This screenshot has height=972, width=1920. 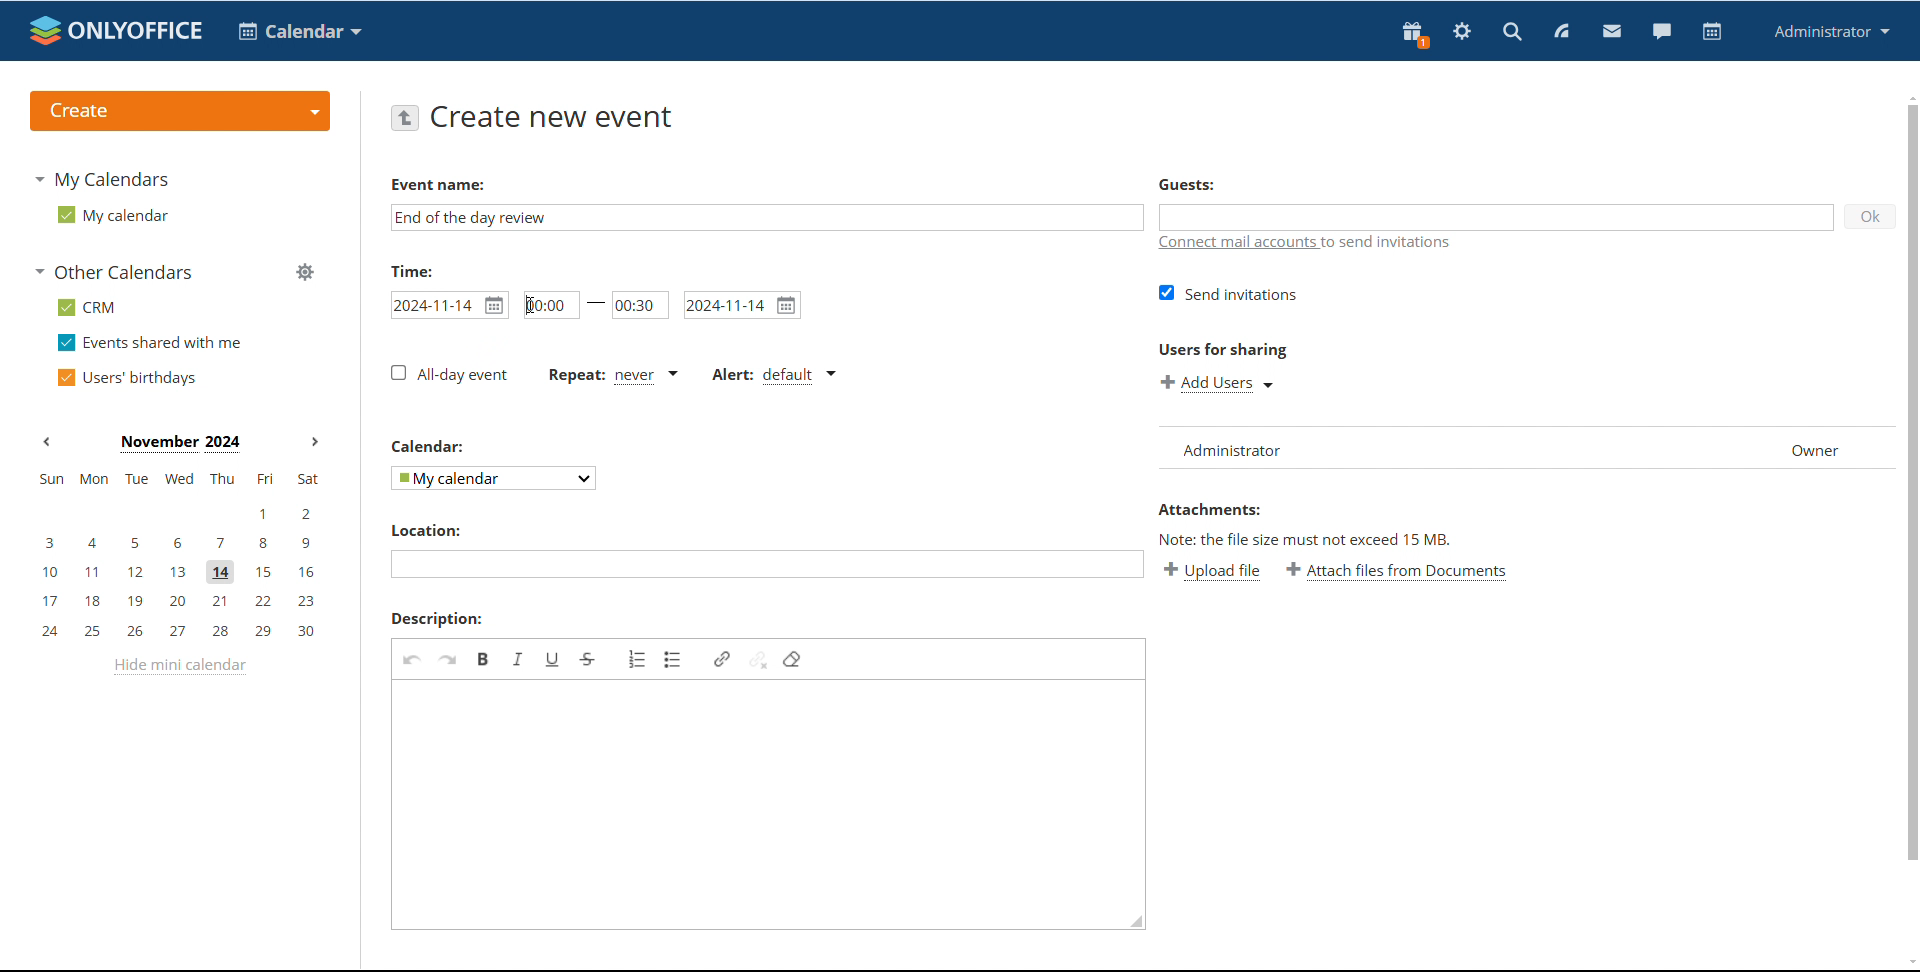 What do you see at coordinates (404, 116) in the screenshot?
I see `go back` at bounding box center [404, 116].